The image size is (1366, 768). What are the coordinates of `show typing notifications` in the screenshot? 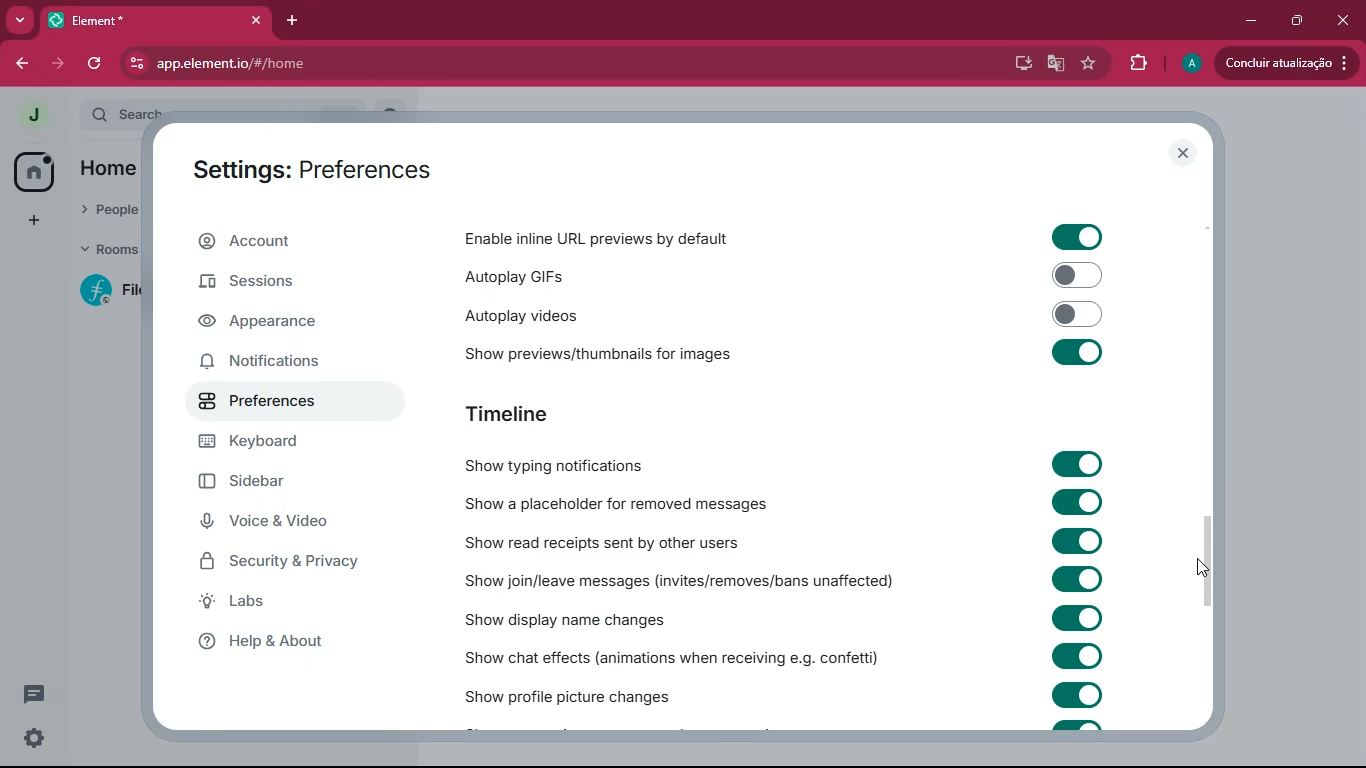 It's located at (570, 465).